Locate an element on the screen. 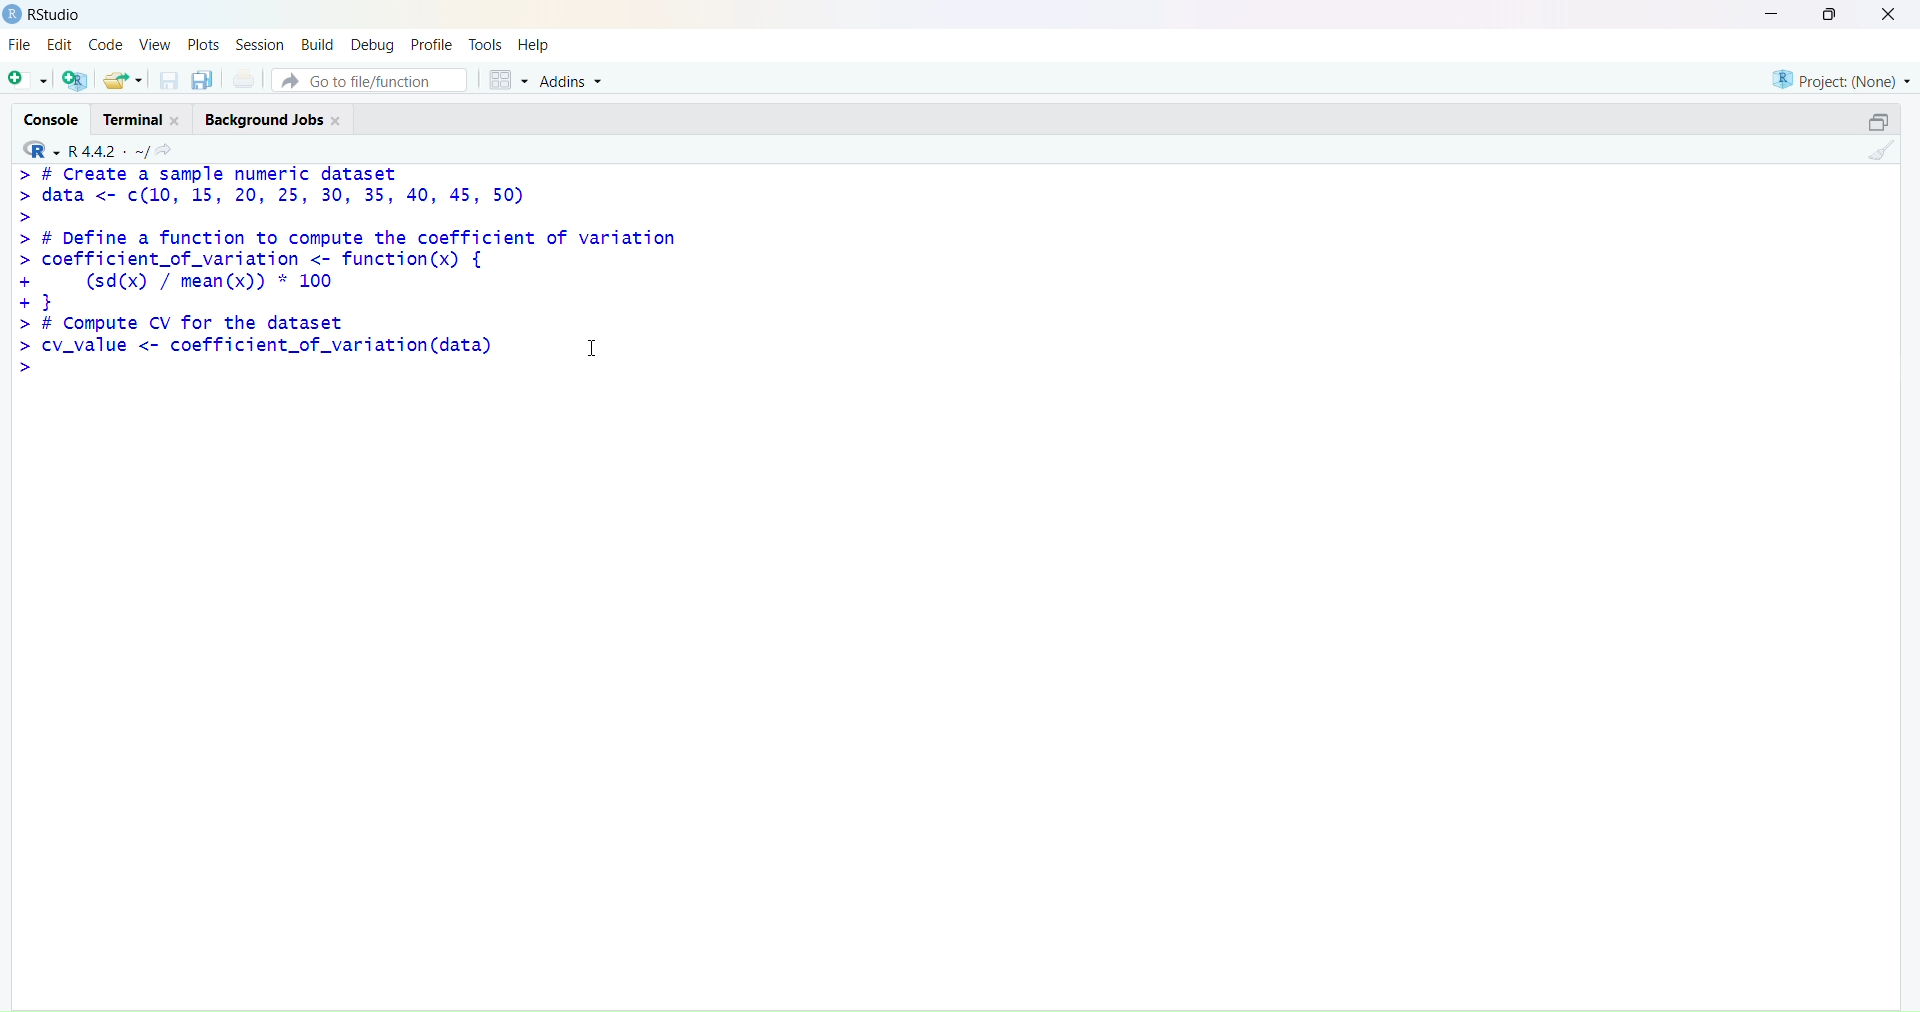  Background jobs is located at coordinates (263, 122).